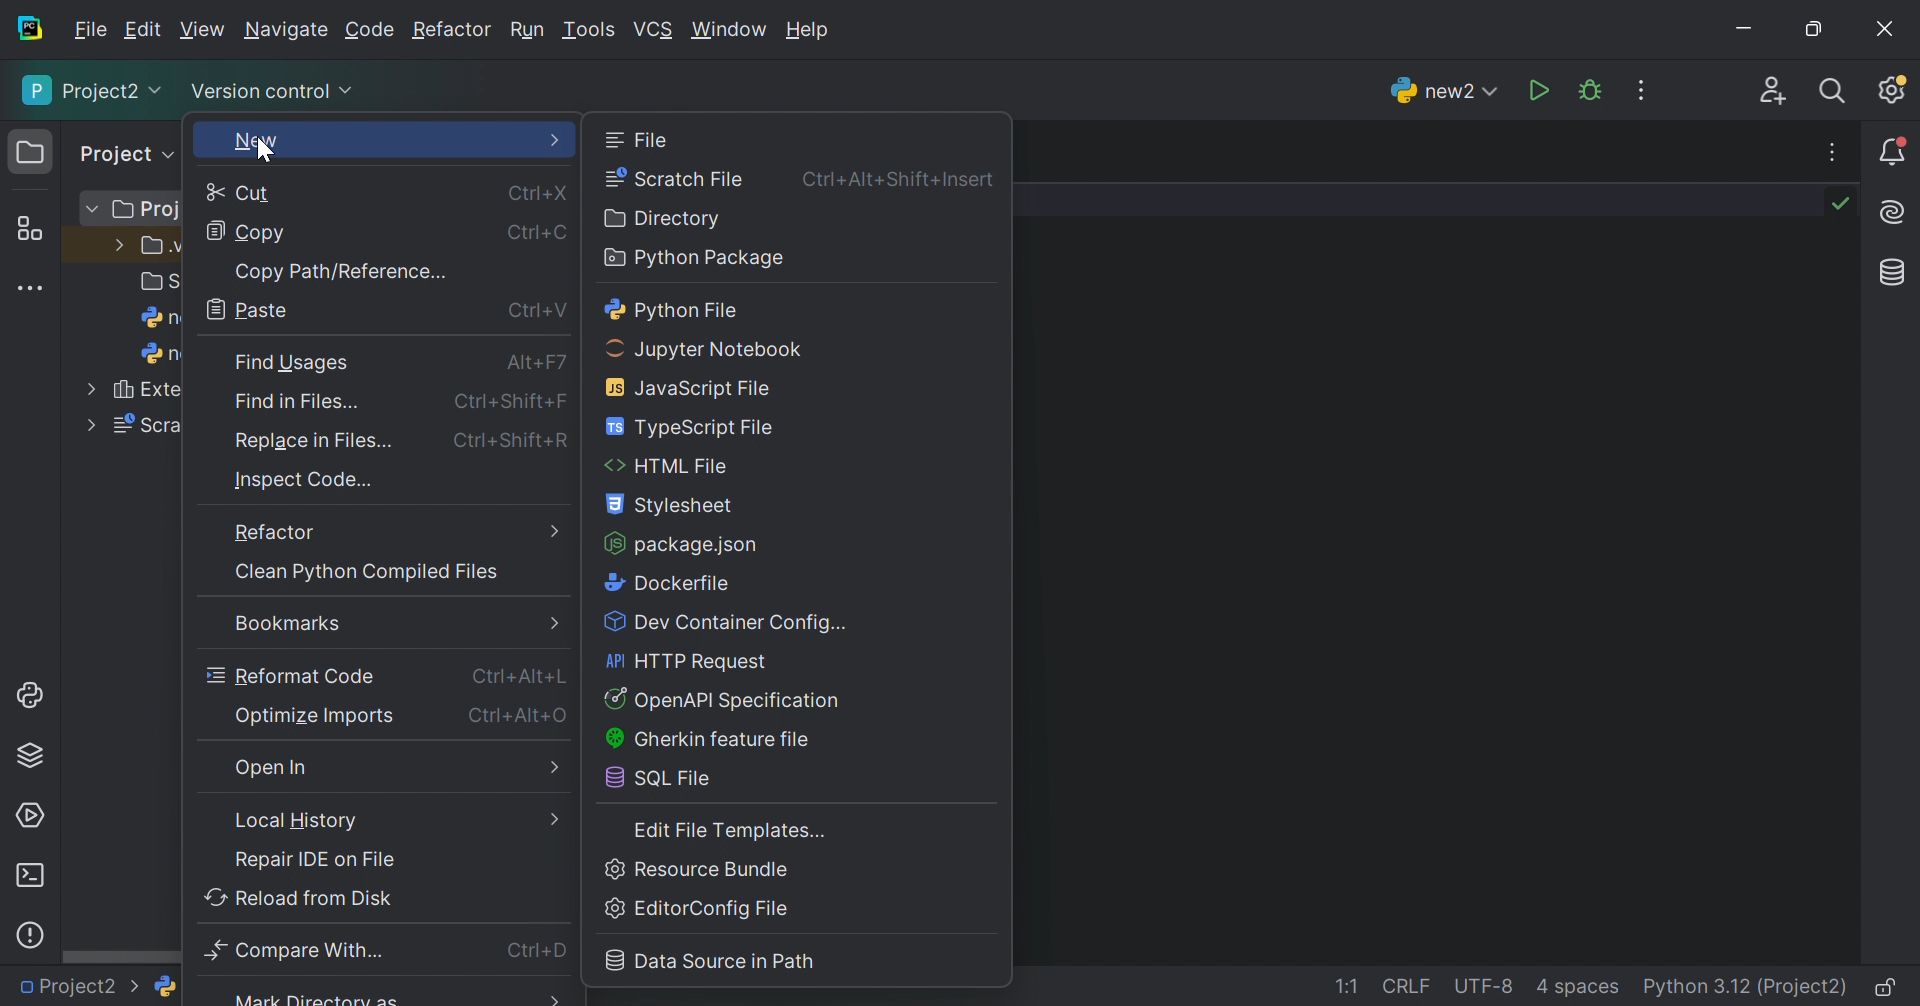 Image resolution: width=1920 pixels, height=1006 pixels. I want to click on More, so click(534, 997).